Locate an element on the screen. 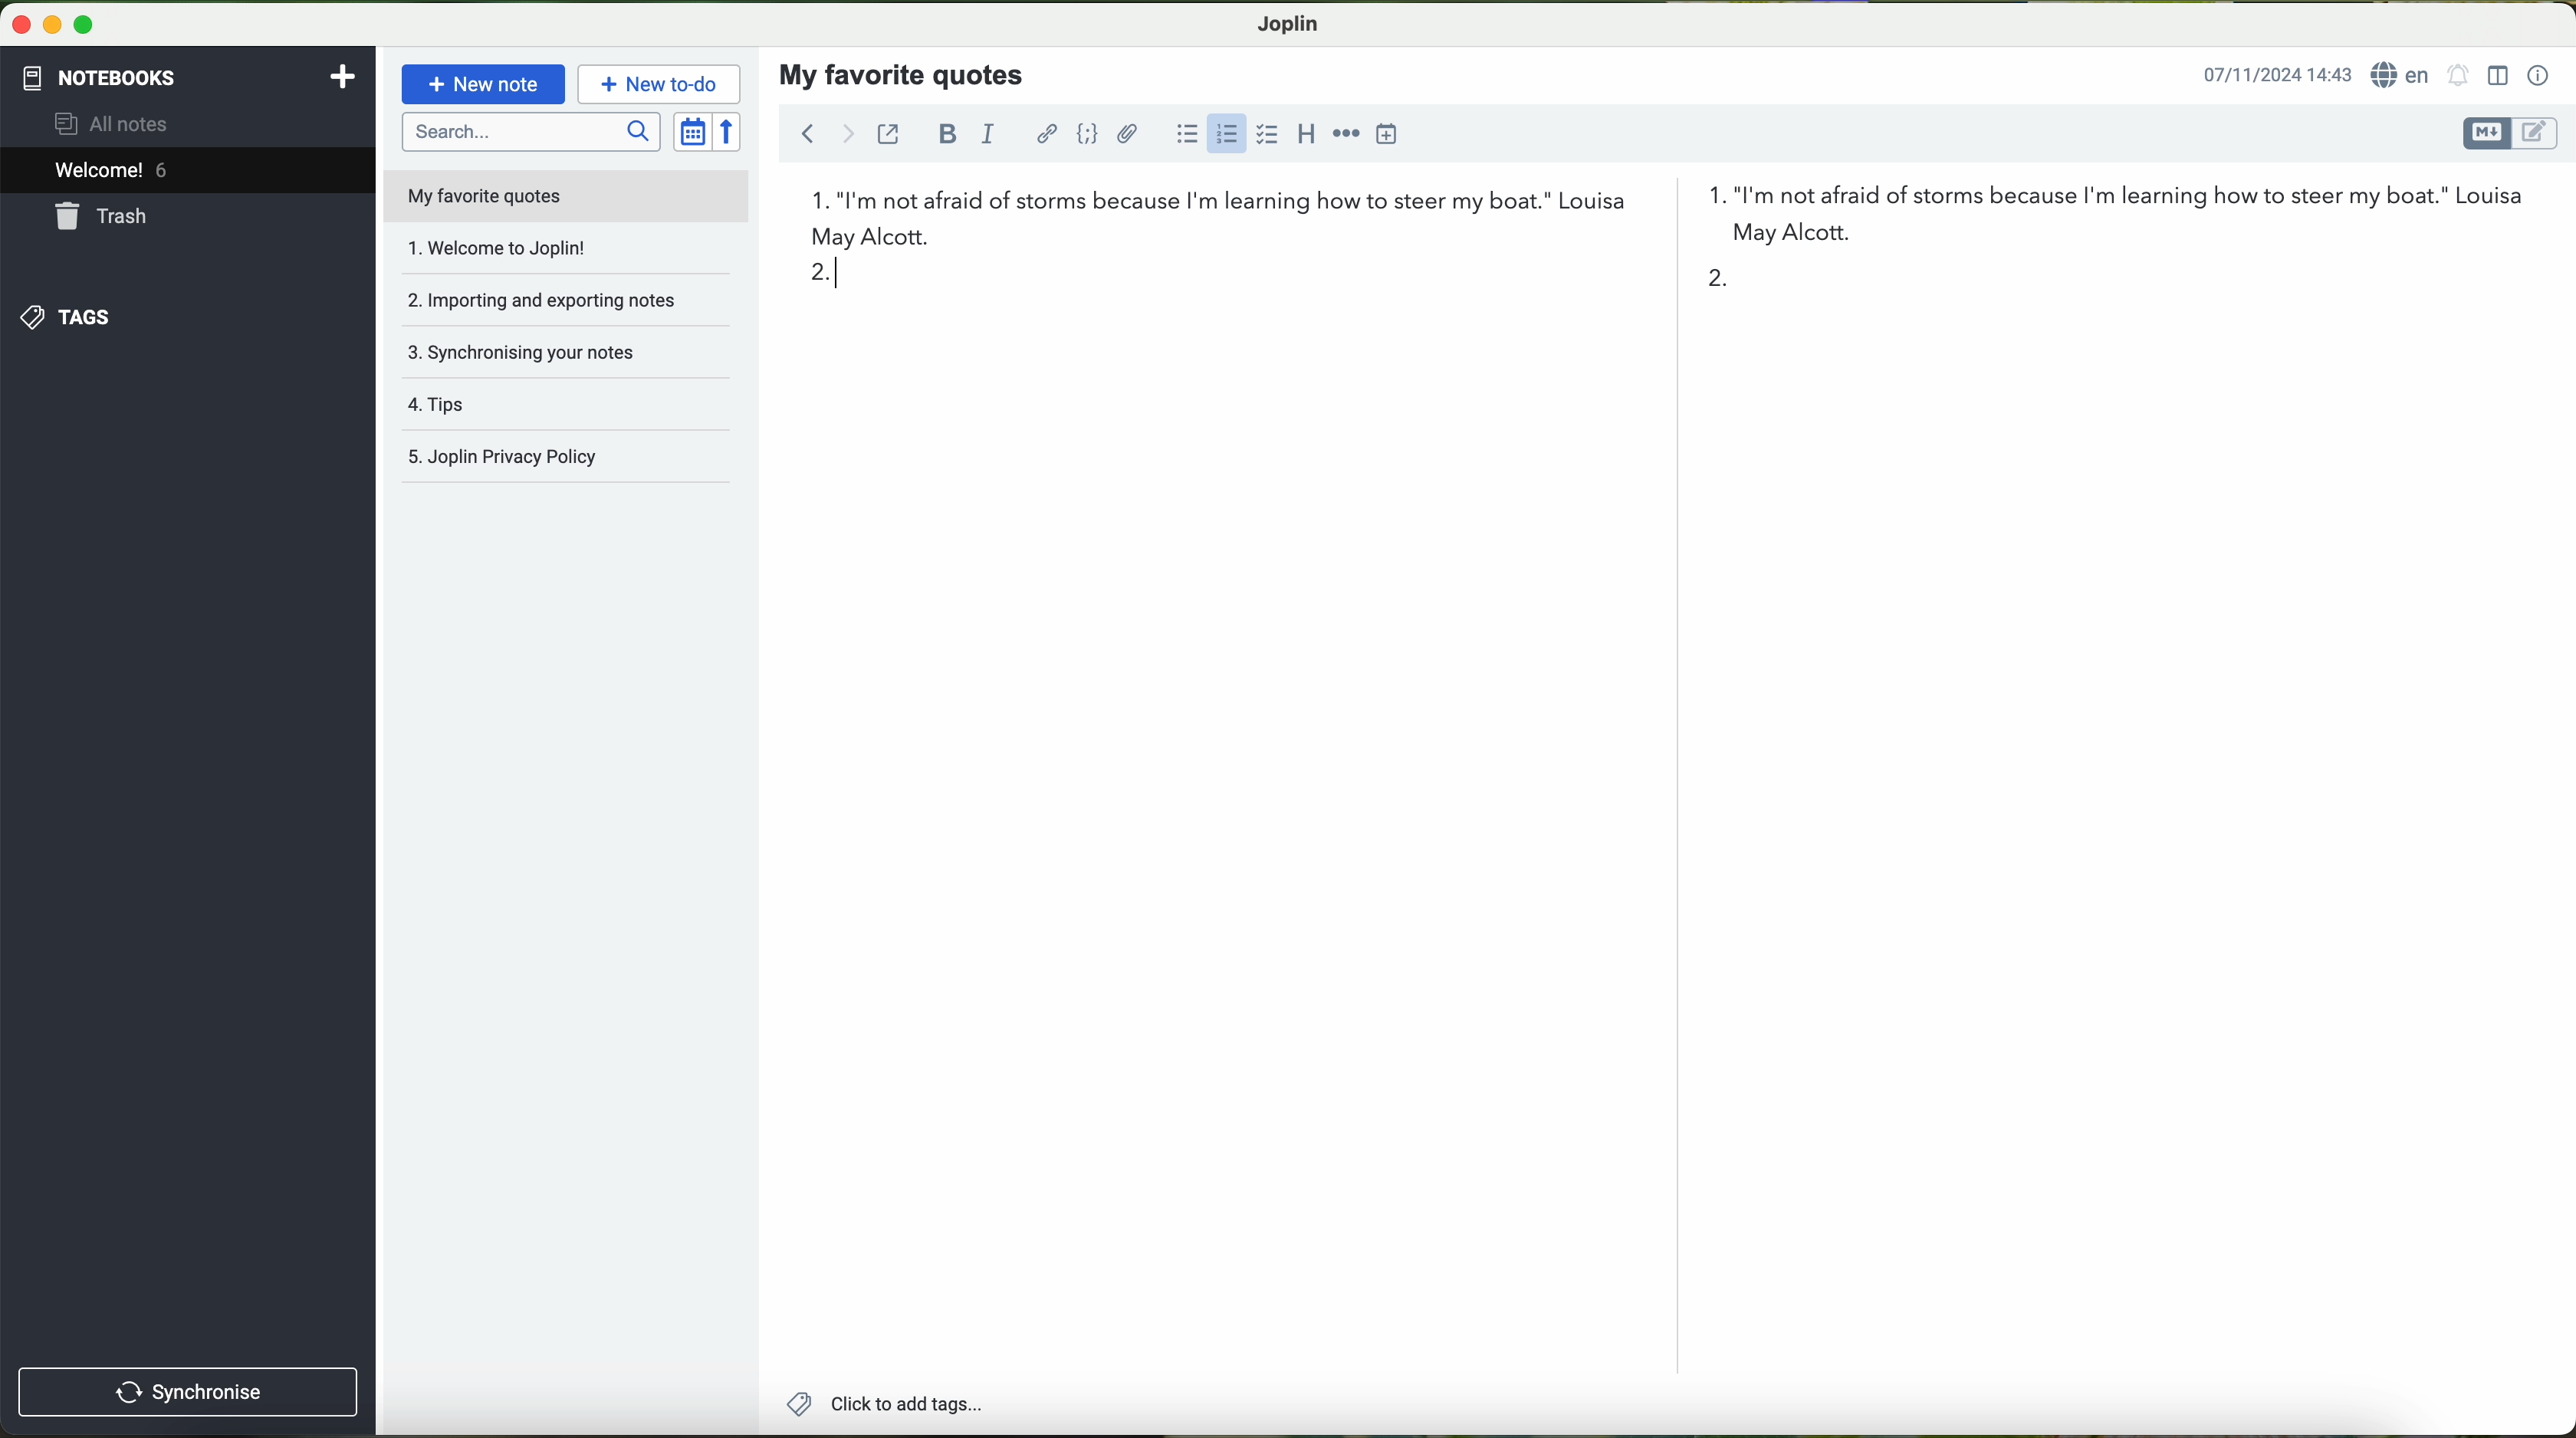  synchronise button is located at coordinates (190, 1394).